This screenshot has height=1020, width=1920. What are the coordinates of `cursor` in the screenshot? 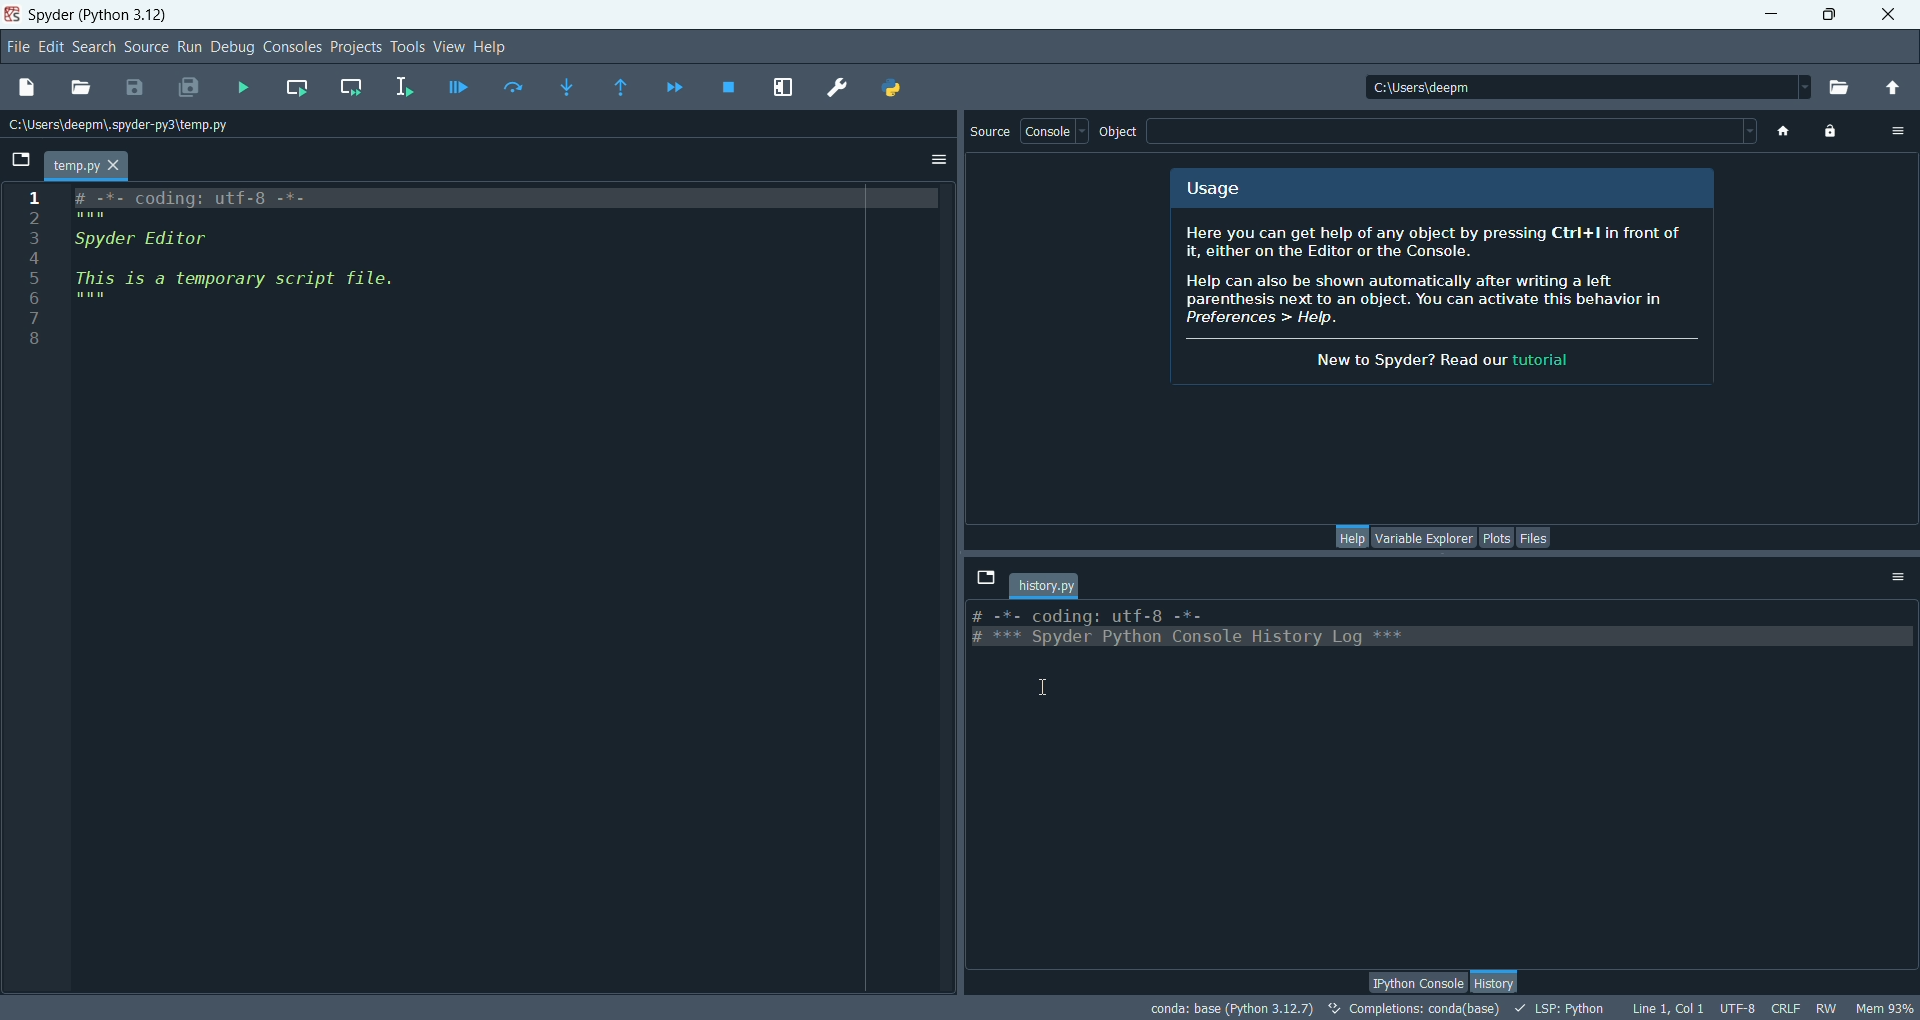 It's located at (1047, 687).